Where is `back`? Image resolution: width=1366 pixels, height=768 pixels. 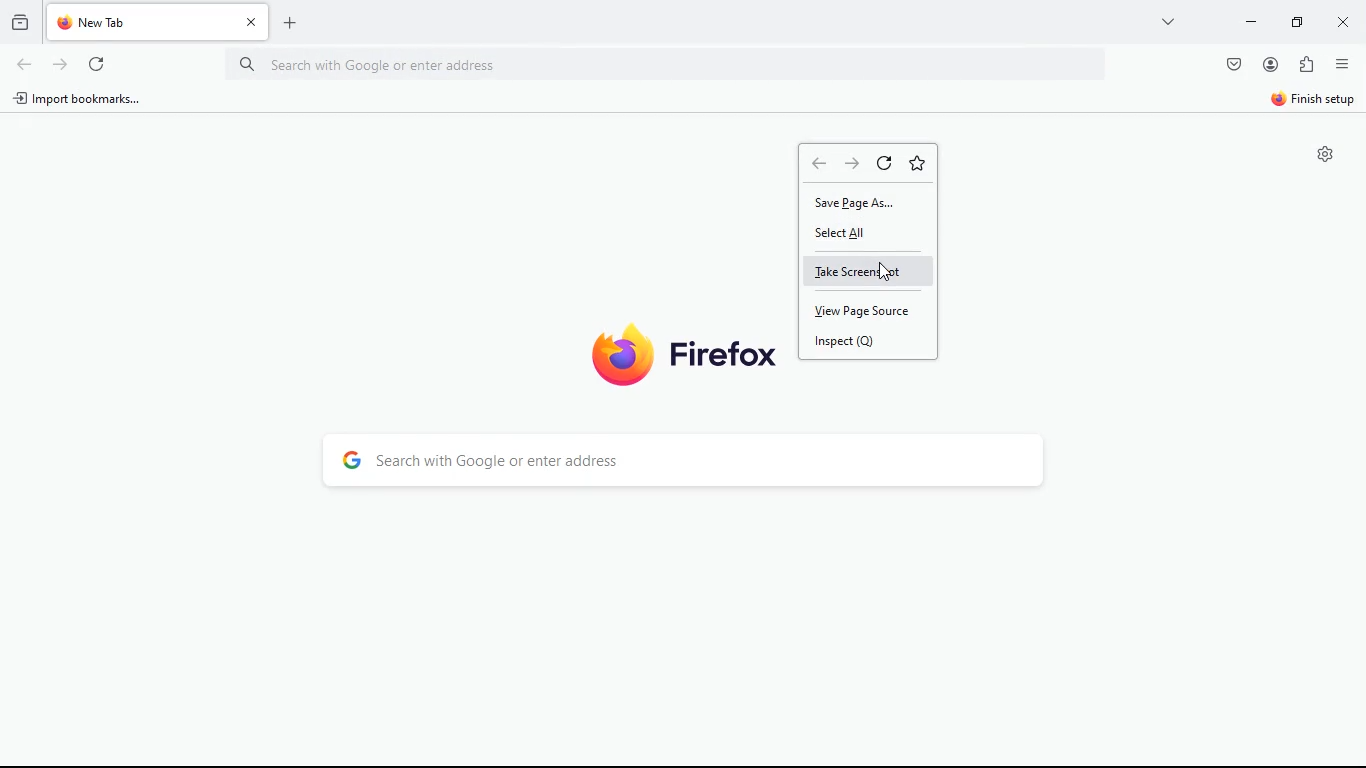 back is located at coordinates (855, 165).